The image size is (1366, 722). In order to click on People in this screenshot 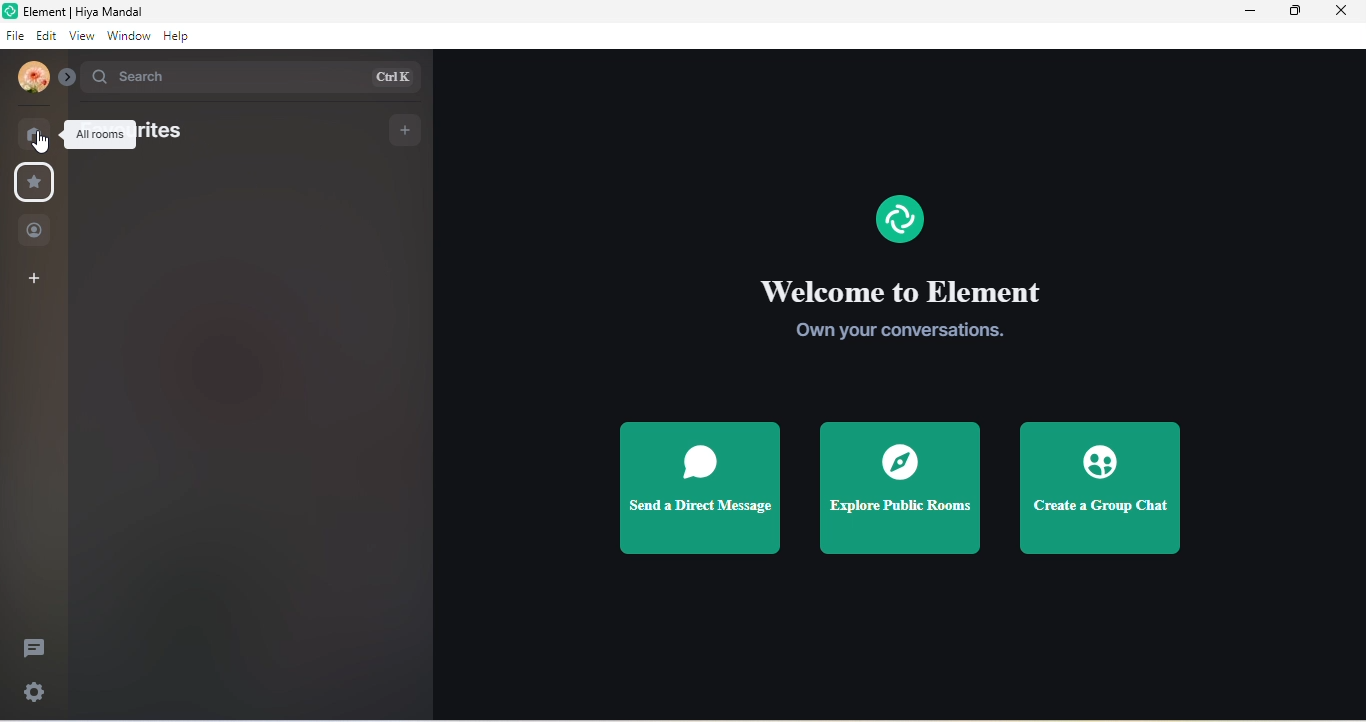, I will do `click(34, 230)`.